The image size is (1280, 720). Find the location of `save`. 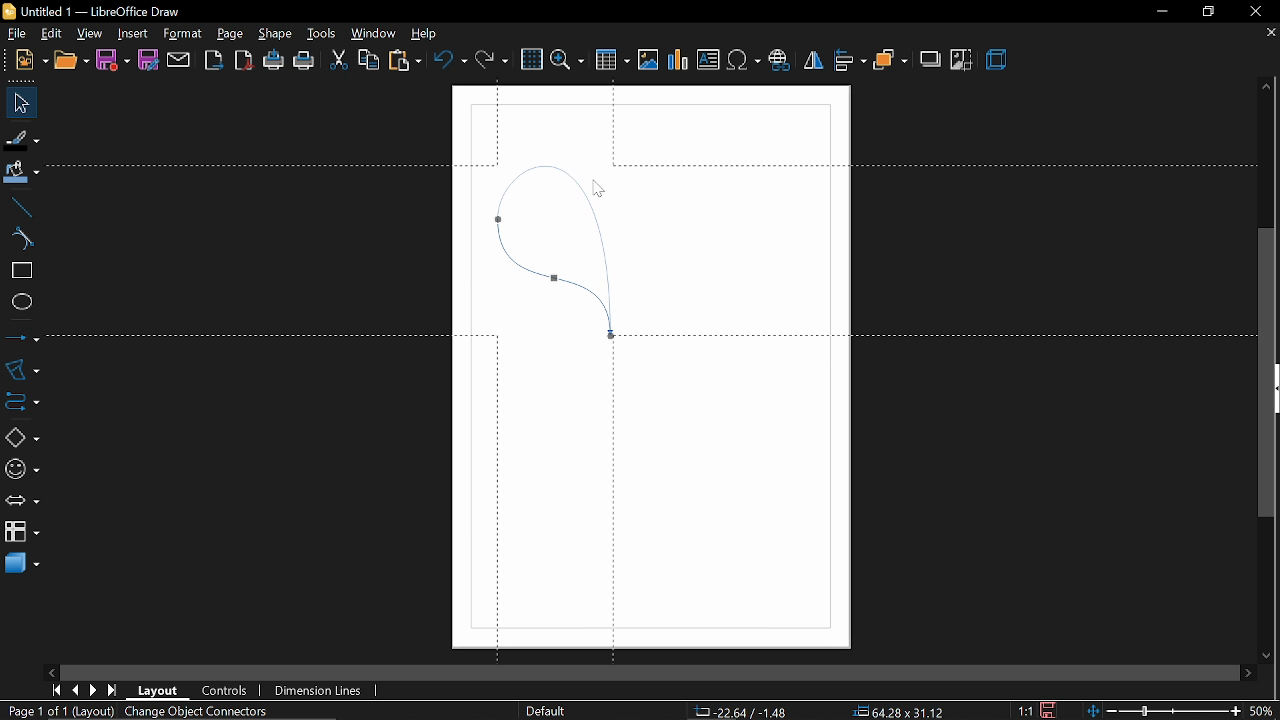

save is located at coordinates (113, 61).